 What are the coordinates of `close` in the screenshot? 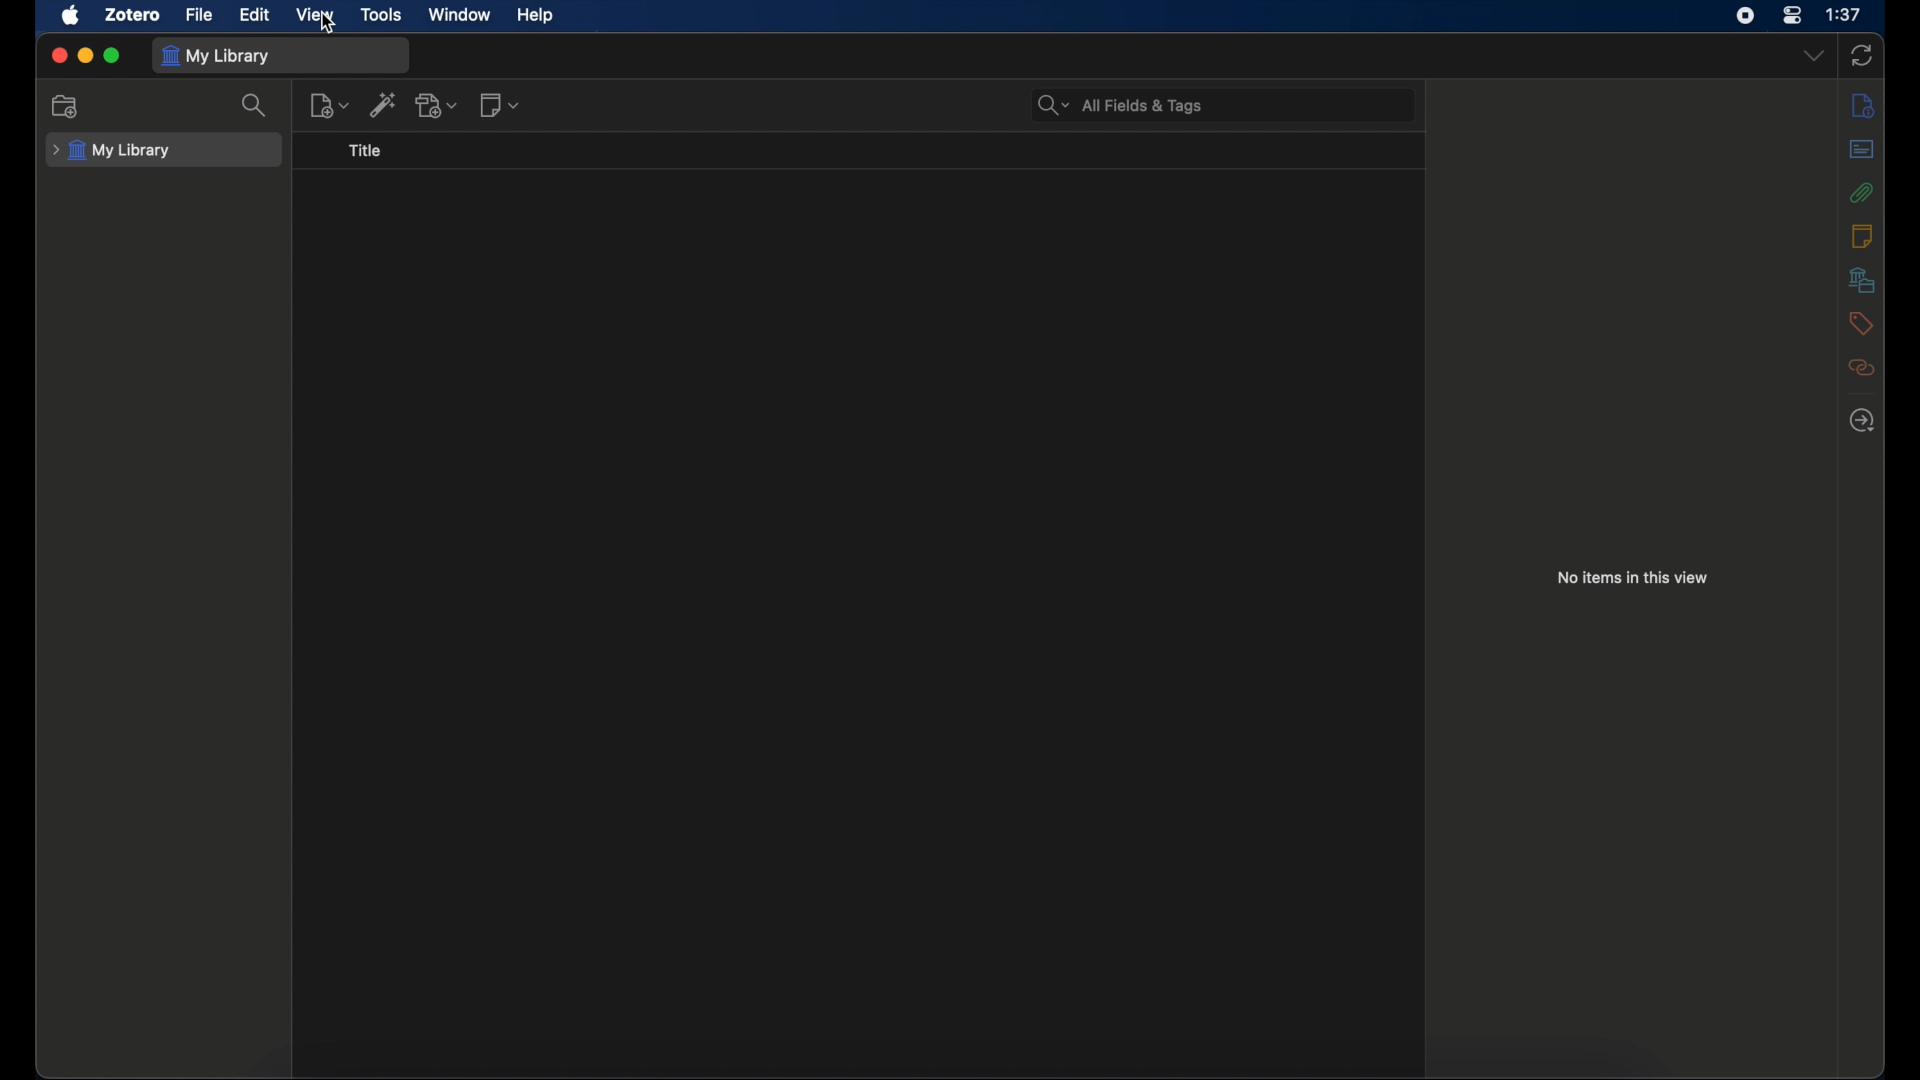 It's located at (56, 55).